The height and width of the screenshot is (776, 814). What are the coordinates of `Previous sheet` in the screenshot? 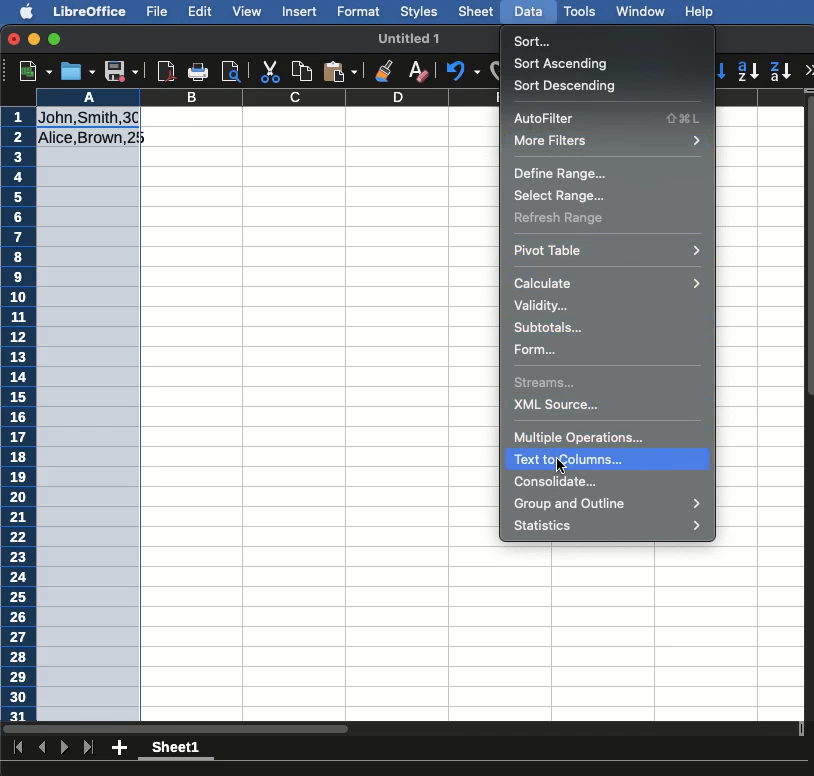 It's located at (42, 746).